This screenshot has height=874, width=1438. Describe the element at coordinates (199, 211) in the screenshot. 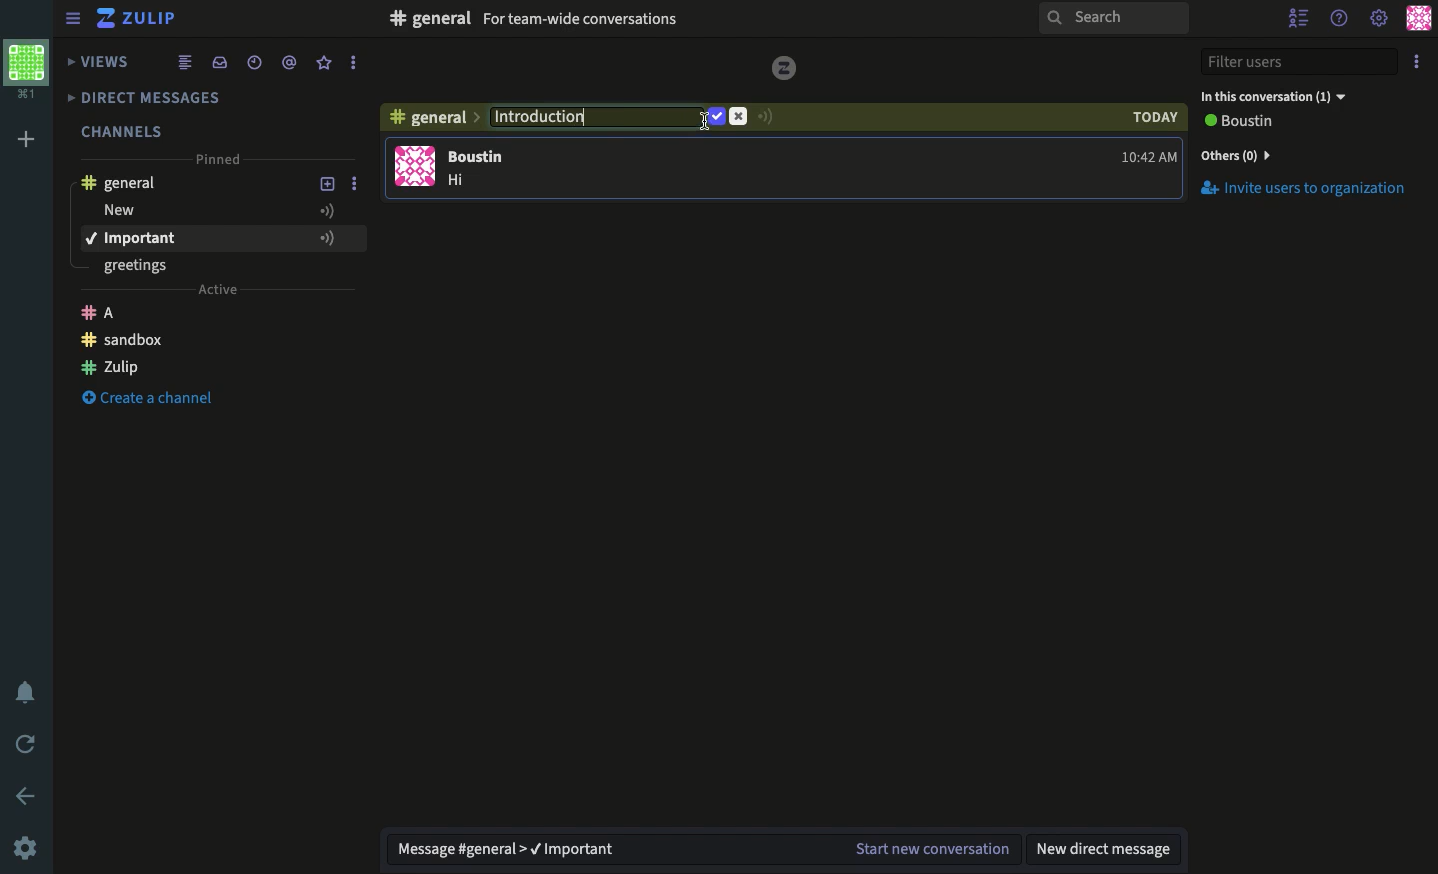

I see `New - topic` at that location.